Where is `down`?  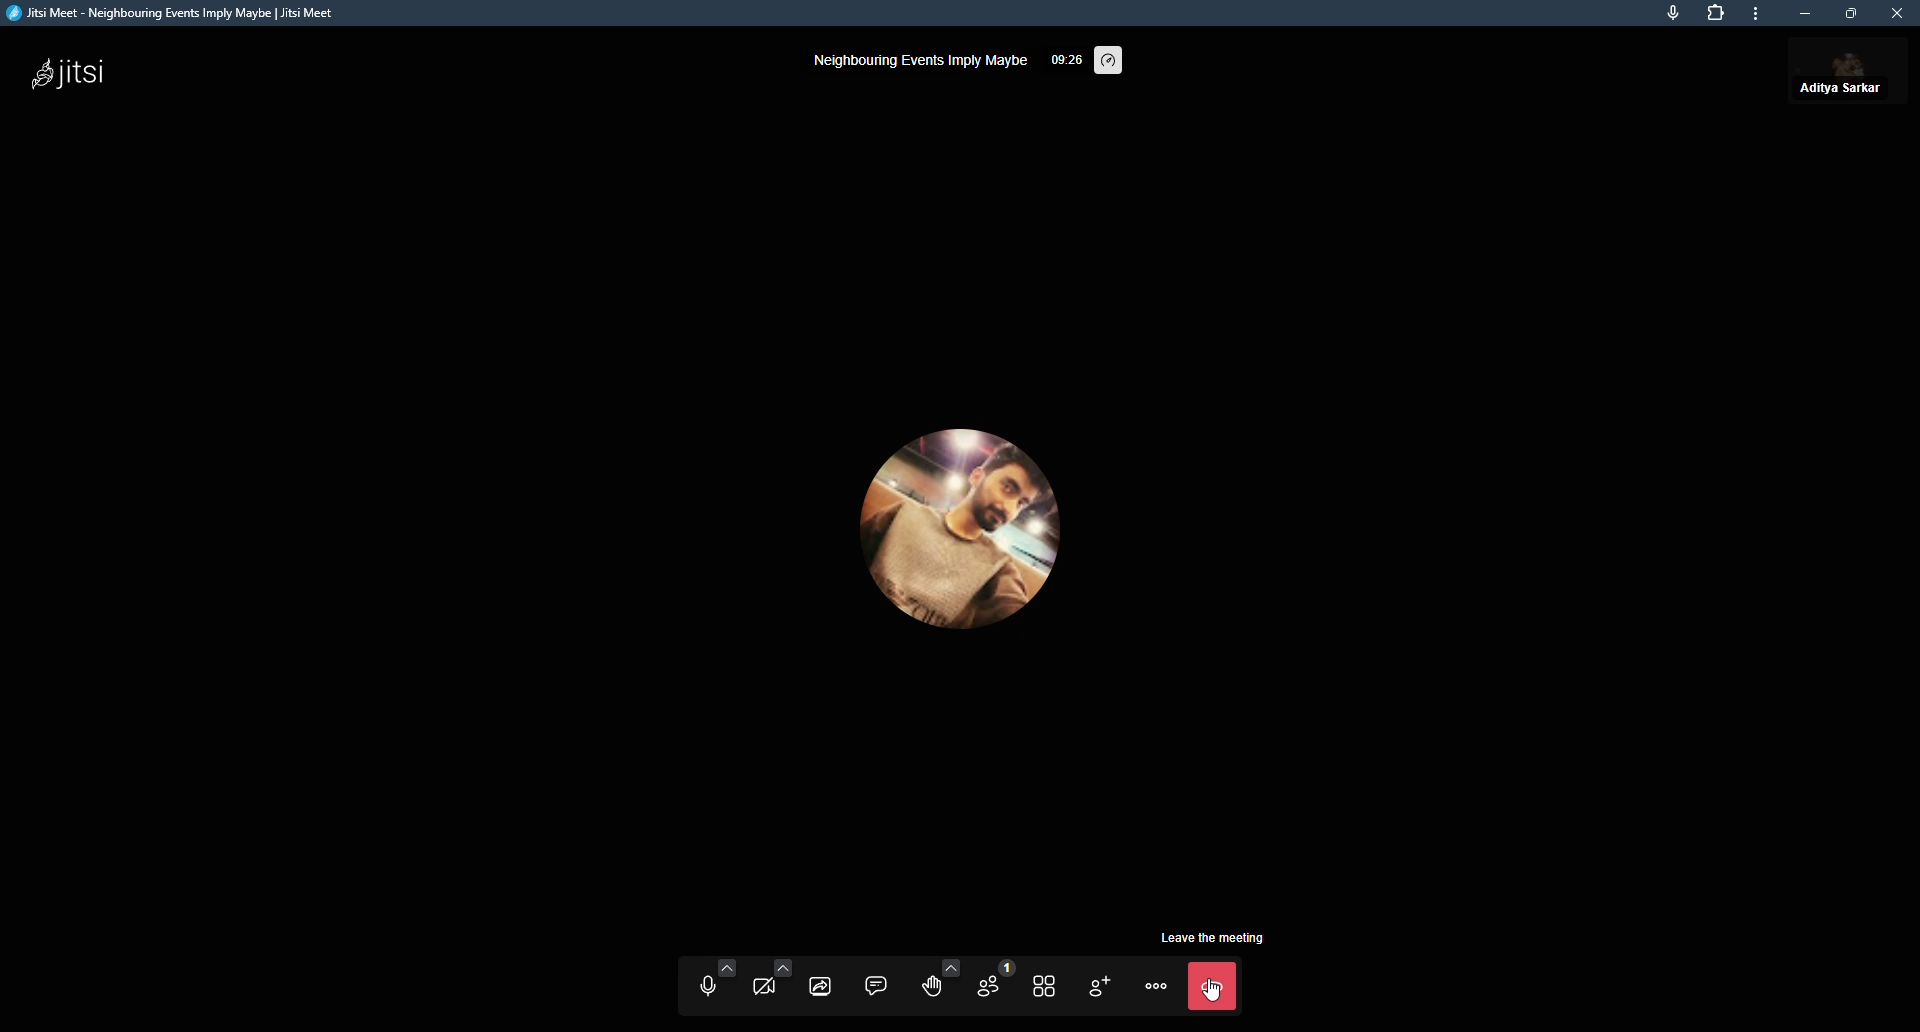 down is located at coordinates (1810, 15).